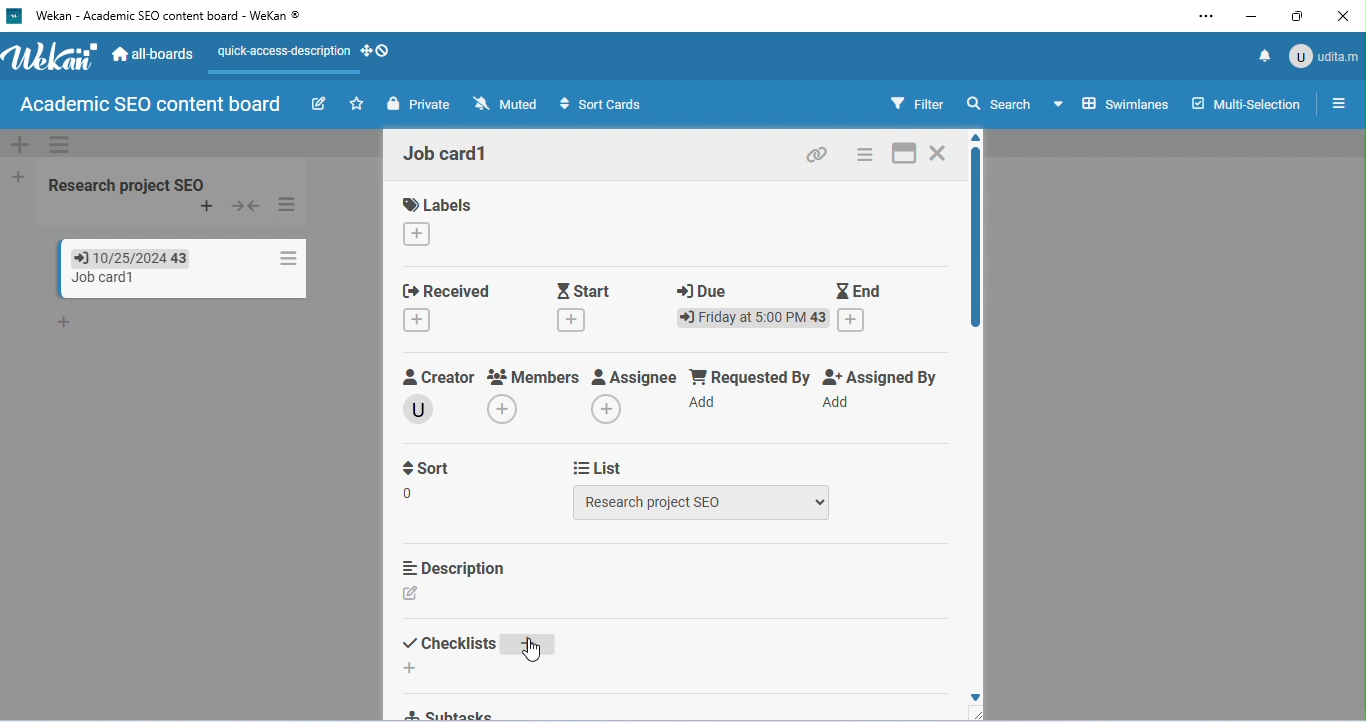 Image resolution: width=1366 pixels, height=722 pixels. Describe the element at coordinates (860, 288) in the screenshot. I see `end` at that location.